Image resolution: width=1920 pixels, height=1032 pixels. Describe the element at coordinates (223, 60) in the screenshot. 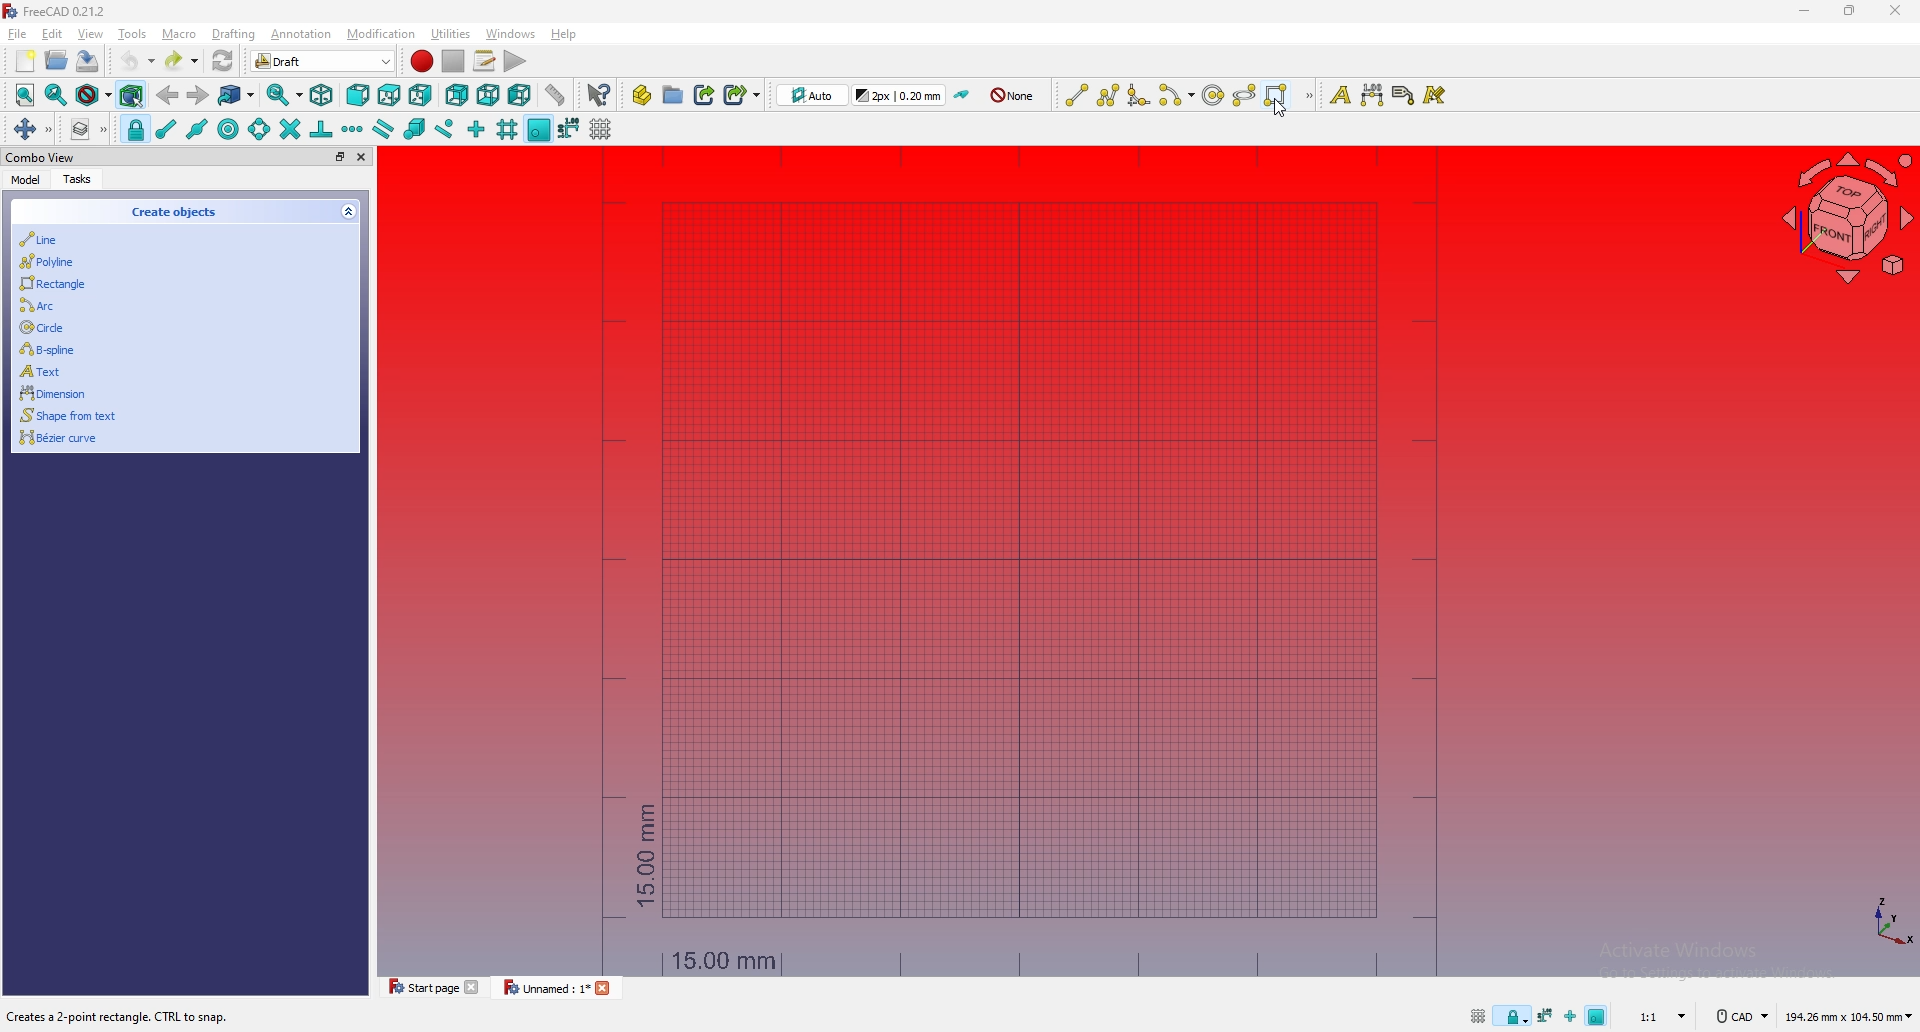

I see `refresh` at that location.